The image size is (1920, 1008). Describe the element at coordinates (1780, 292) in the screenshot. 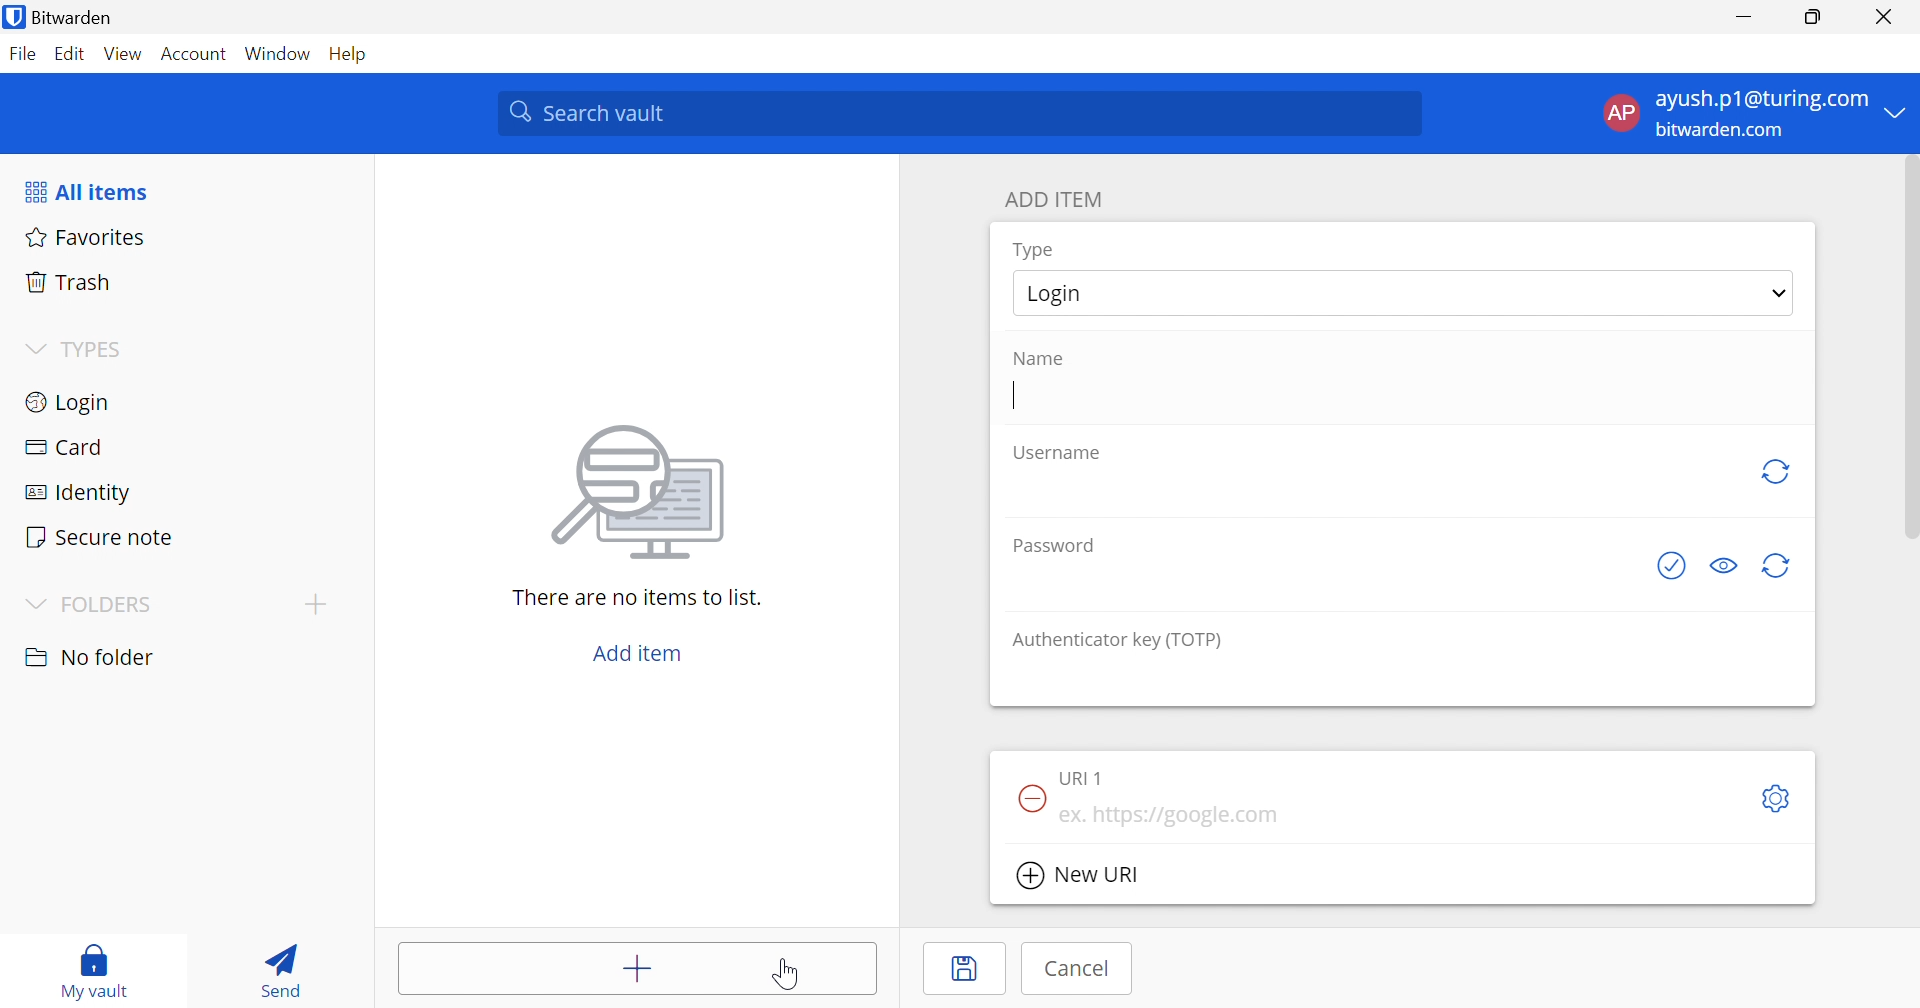

I see `Drop Down` at that location.